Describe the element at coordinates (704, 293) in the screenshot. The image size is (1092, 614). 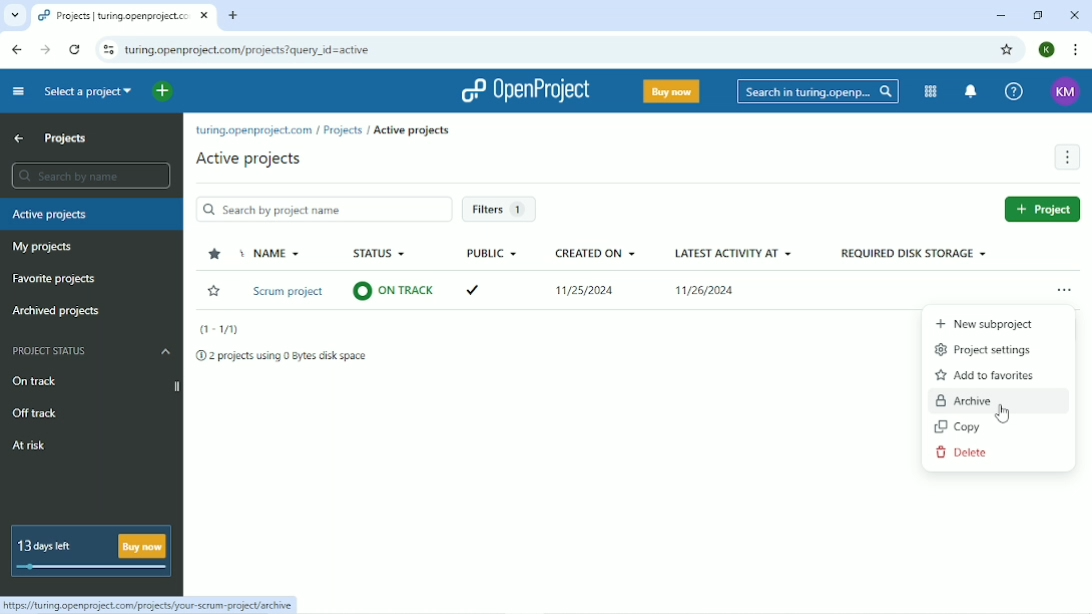
I see `11/26/2024` at that location.